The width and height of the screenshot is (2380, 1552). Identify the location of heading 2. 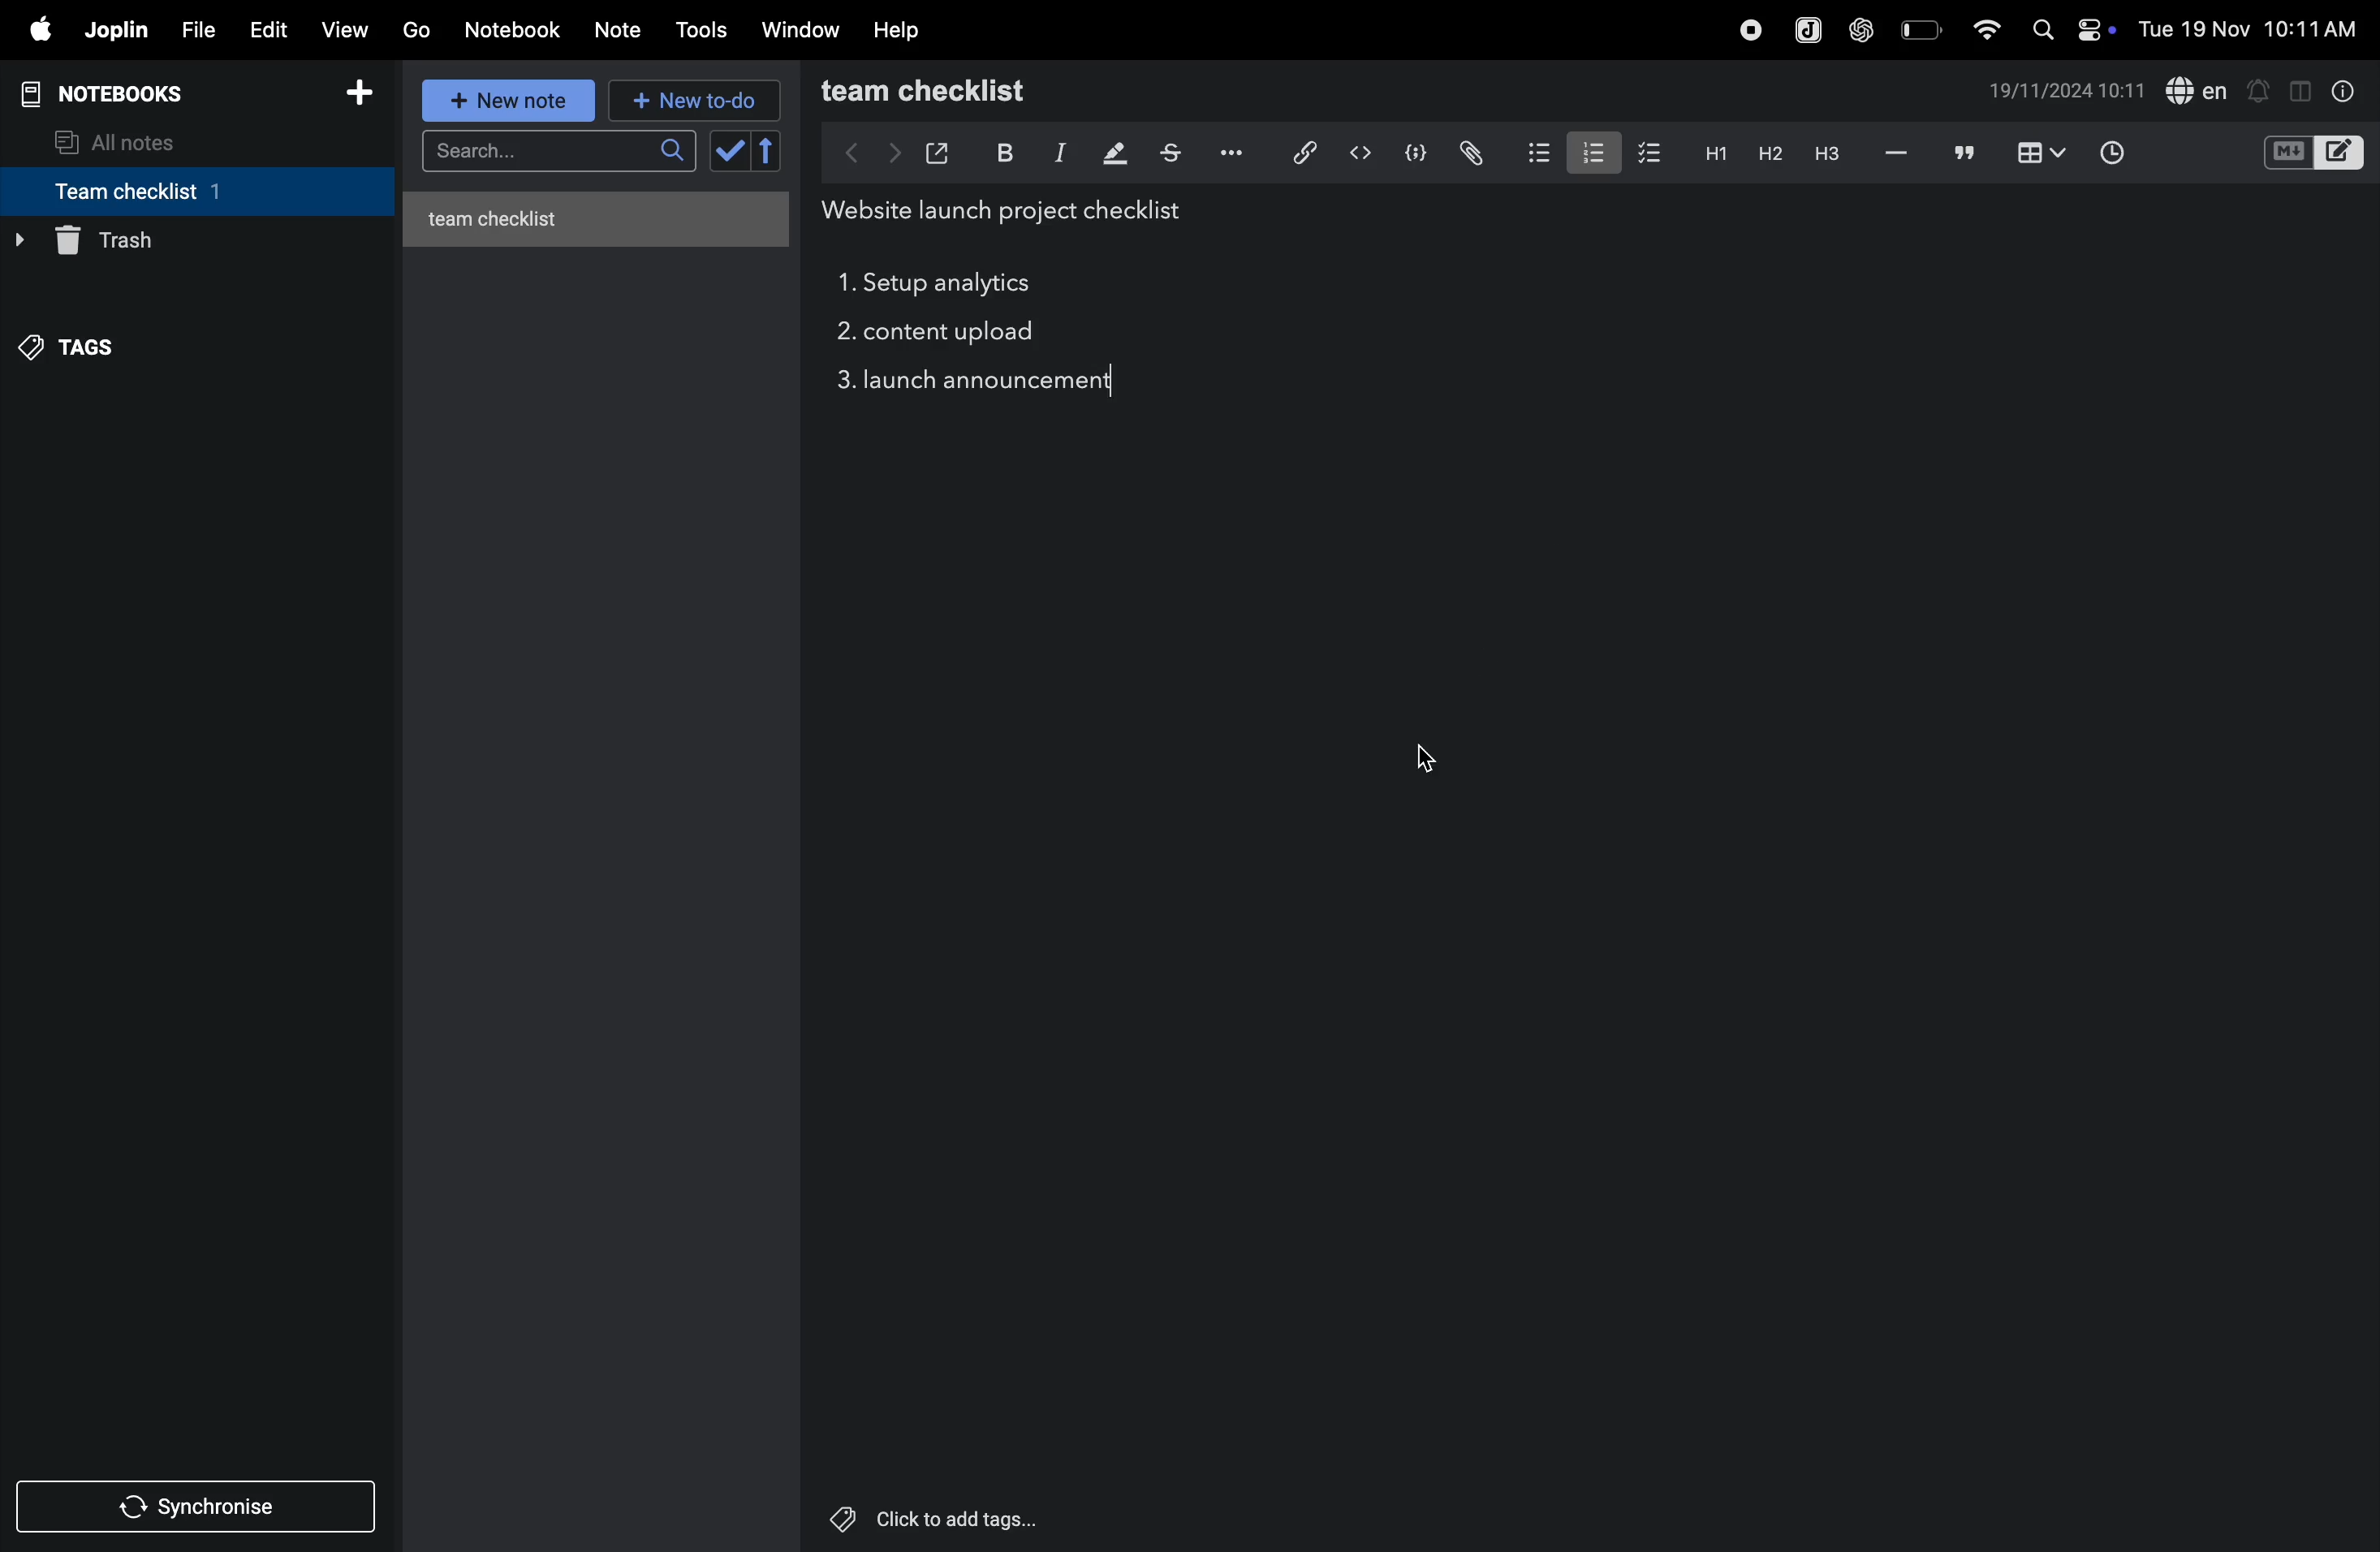
(1711, 152).